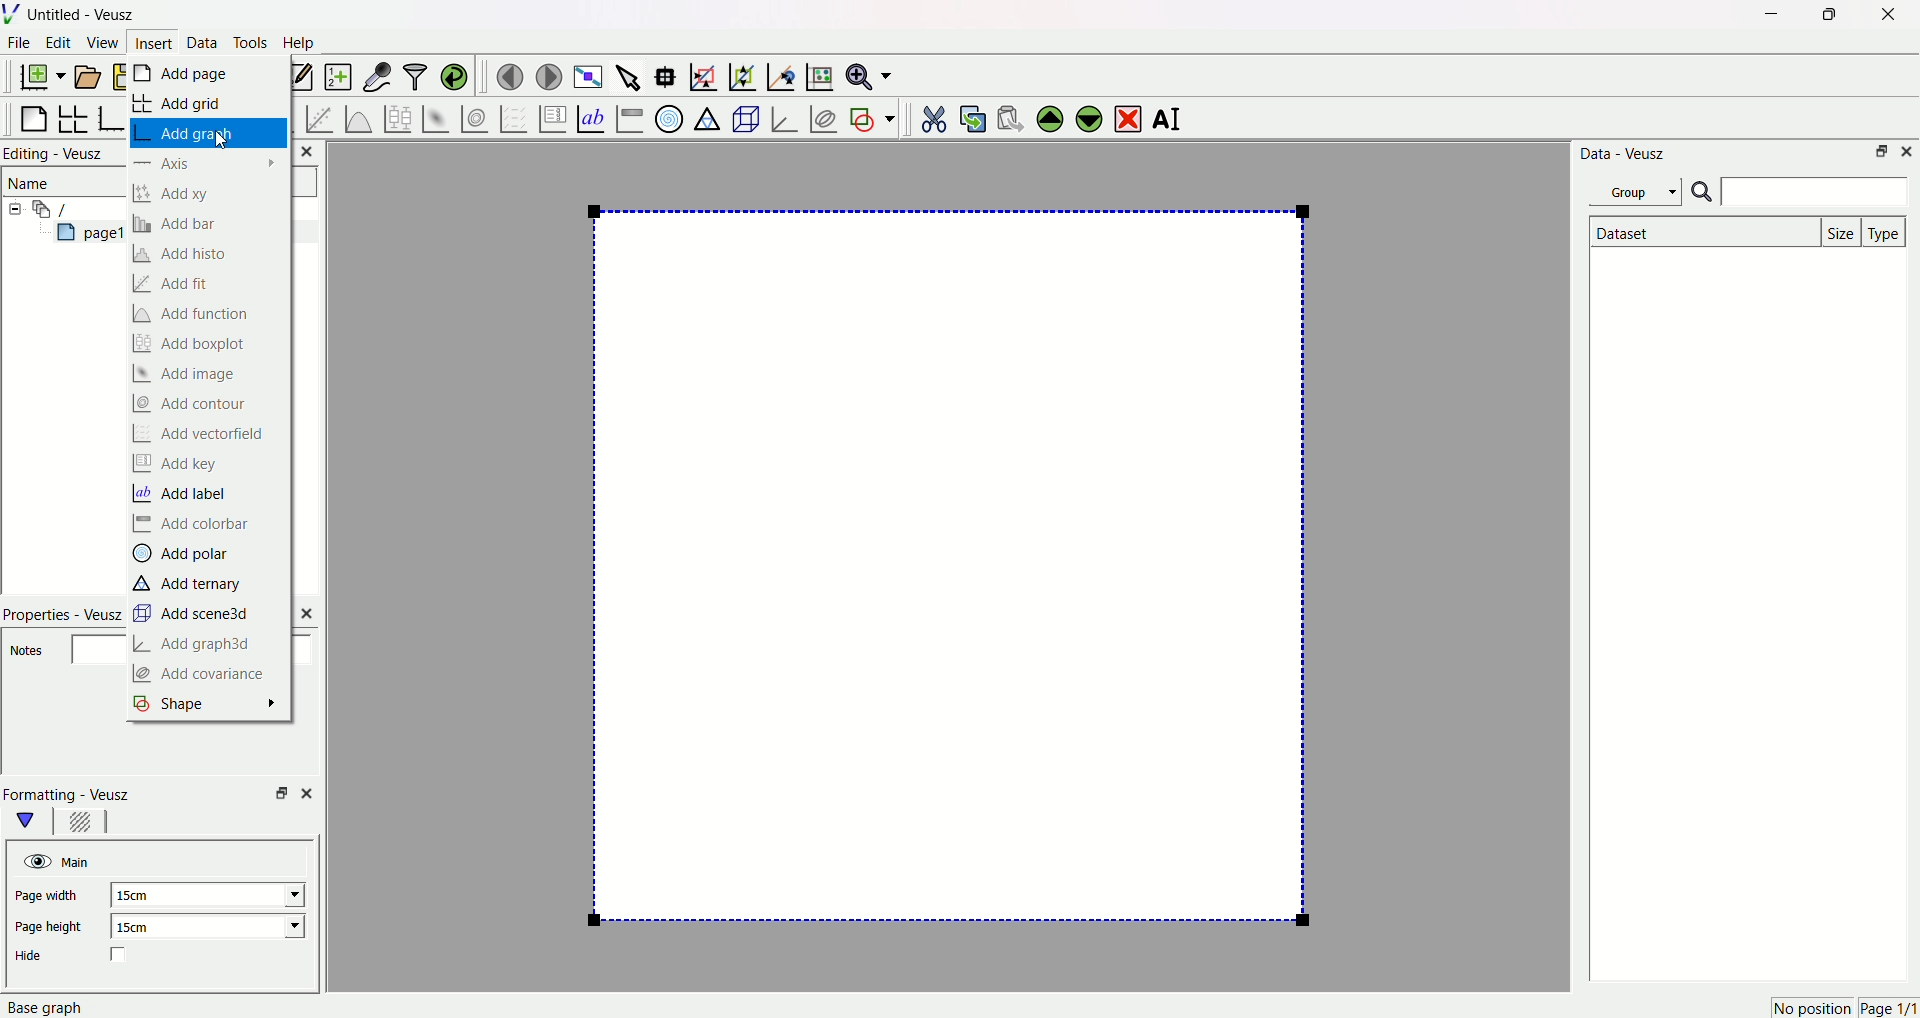 The width and height of the screenshot is (1920, 1018). Describe the element at coordinates (1170, 120) in the screenshot. I see `rename the widgets` at that location.